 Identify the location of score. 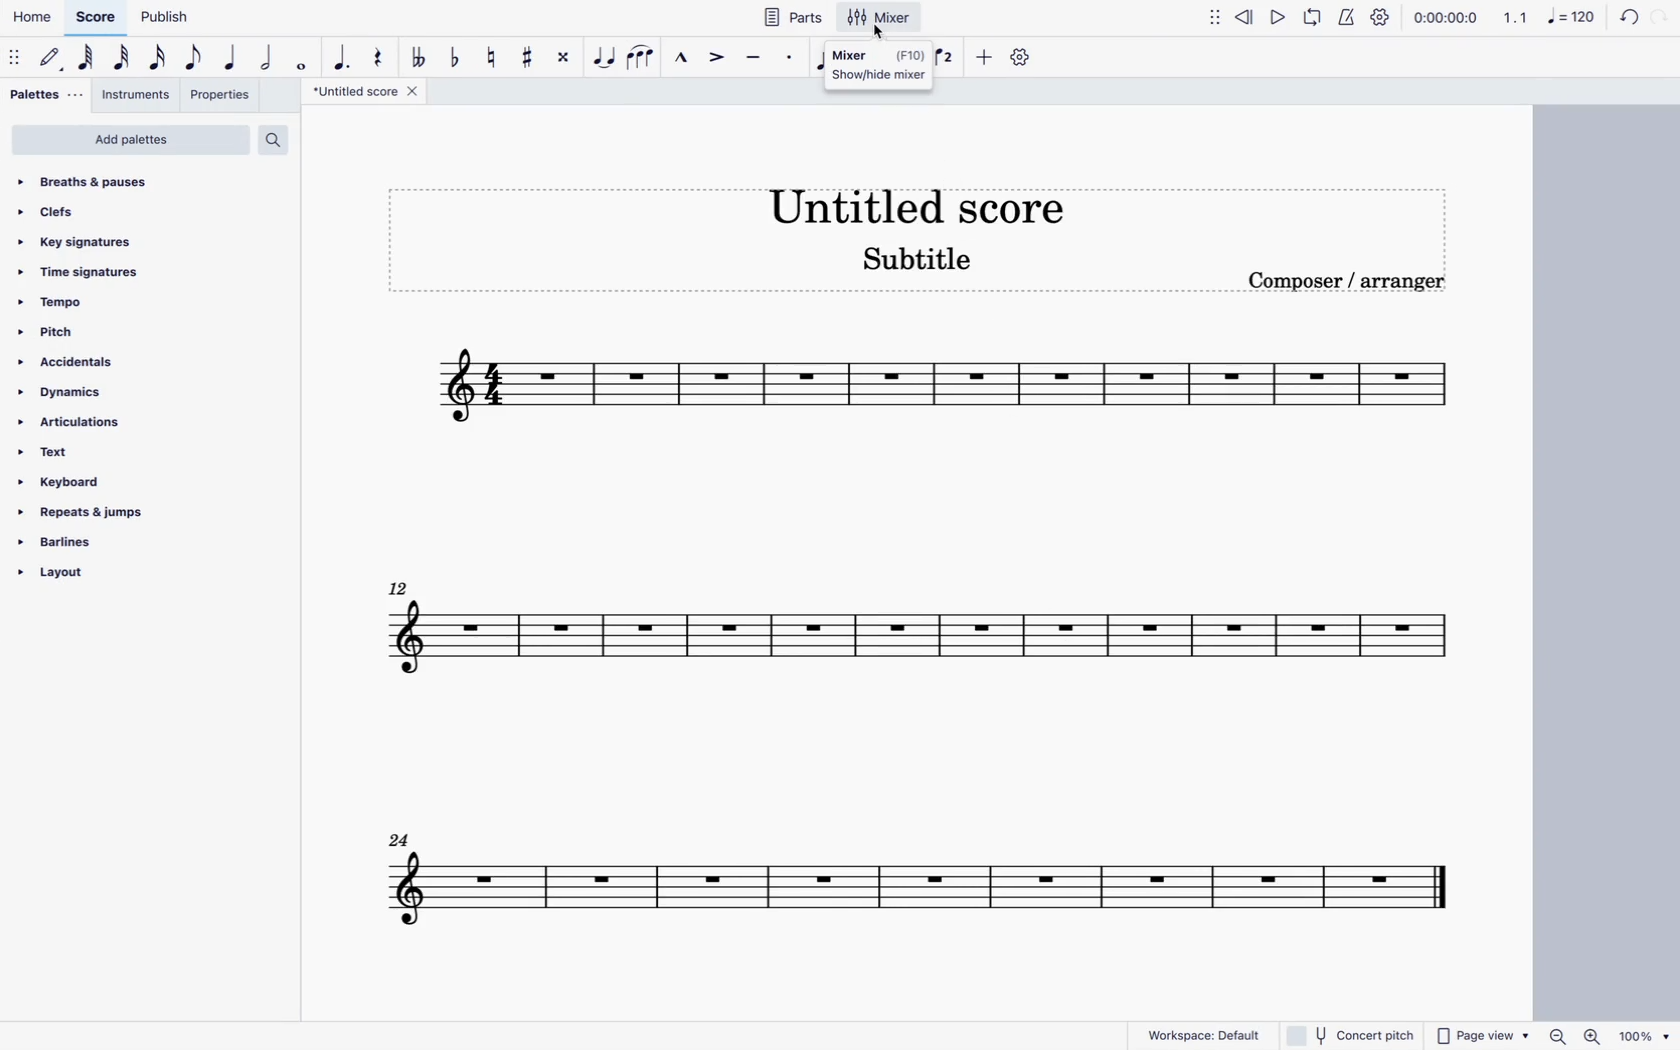
(95, 18).